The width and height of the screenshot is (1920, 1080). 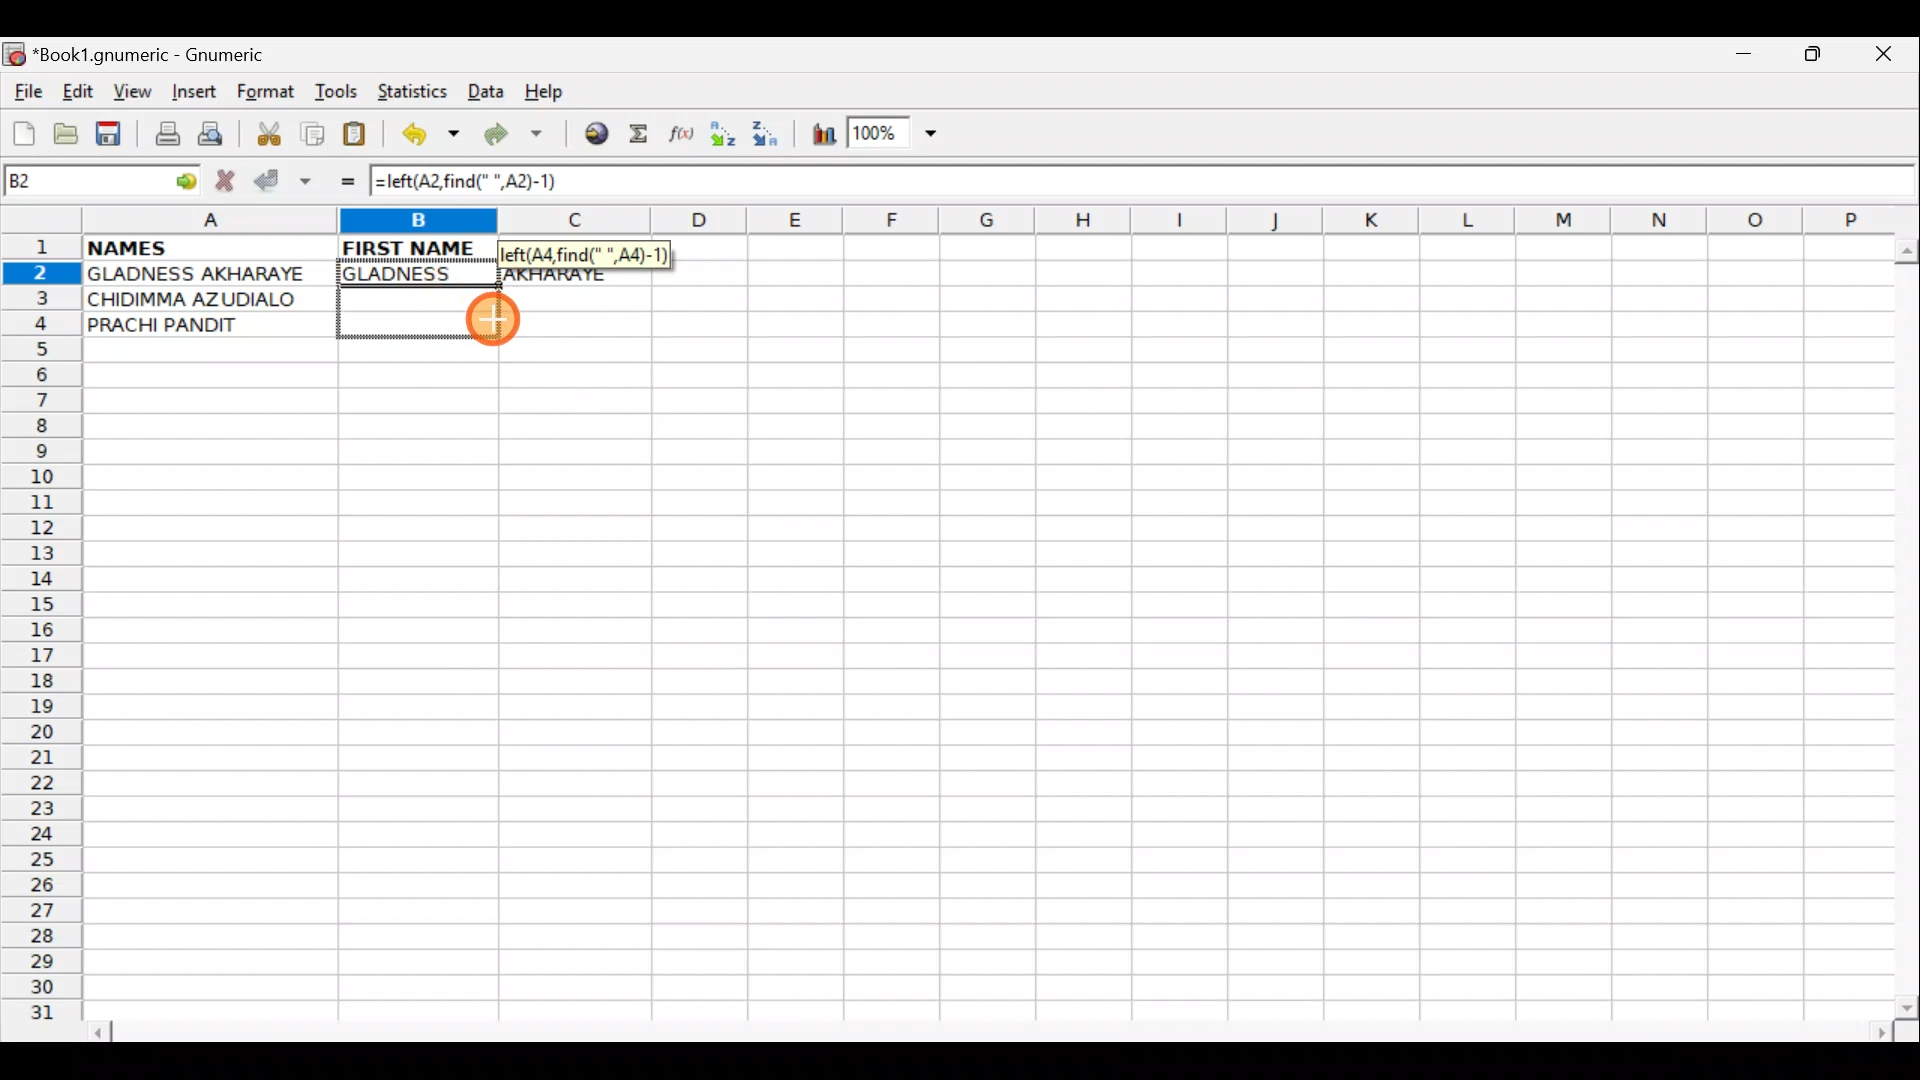 I want to click on Zoom, so click(x=895, y=136).